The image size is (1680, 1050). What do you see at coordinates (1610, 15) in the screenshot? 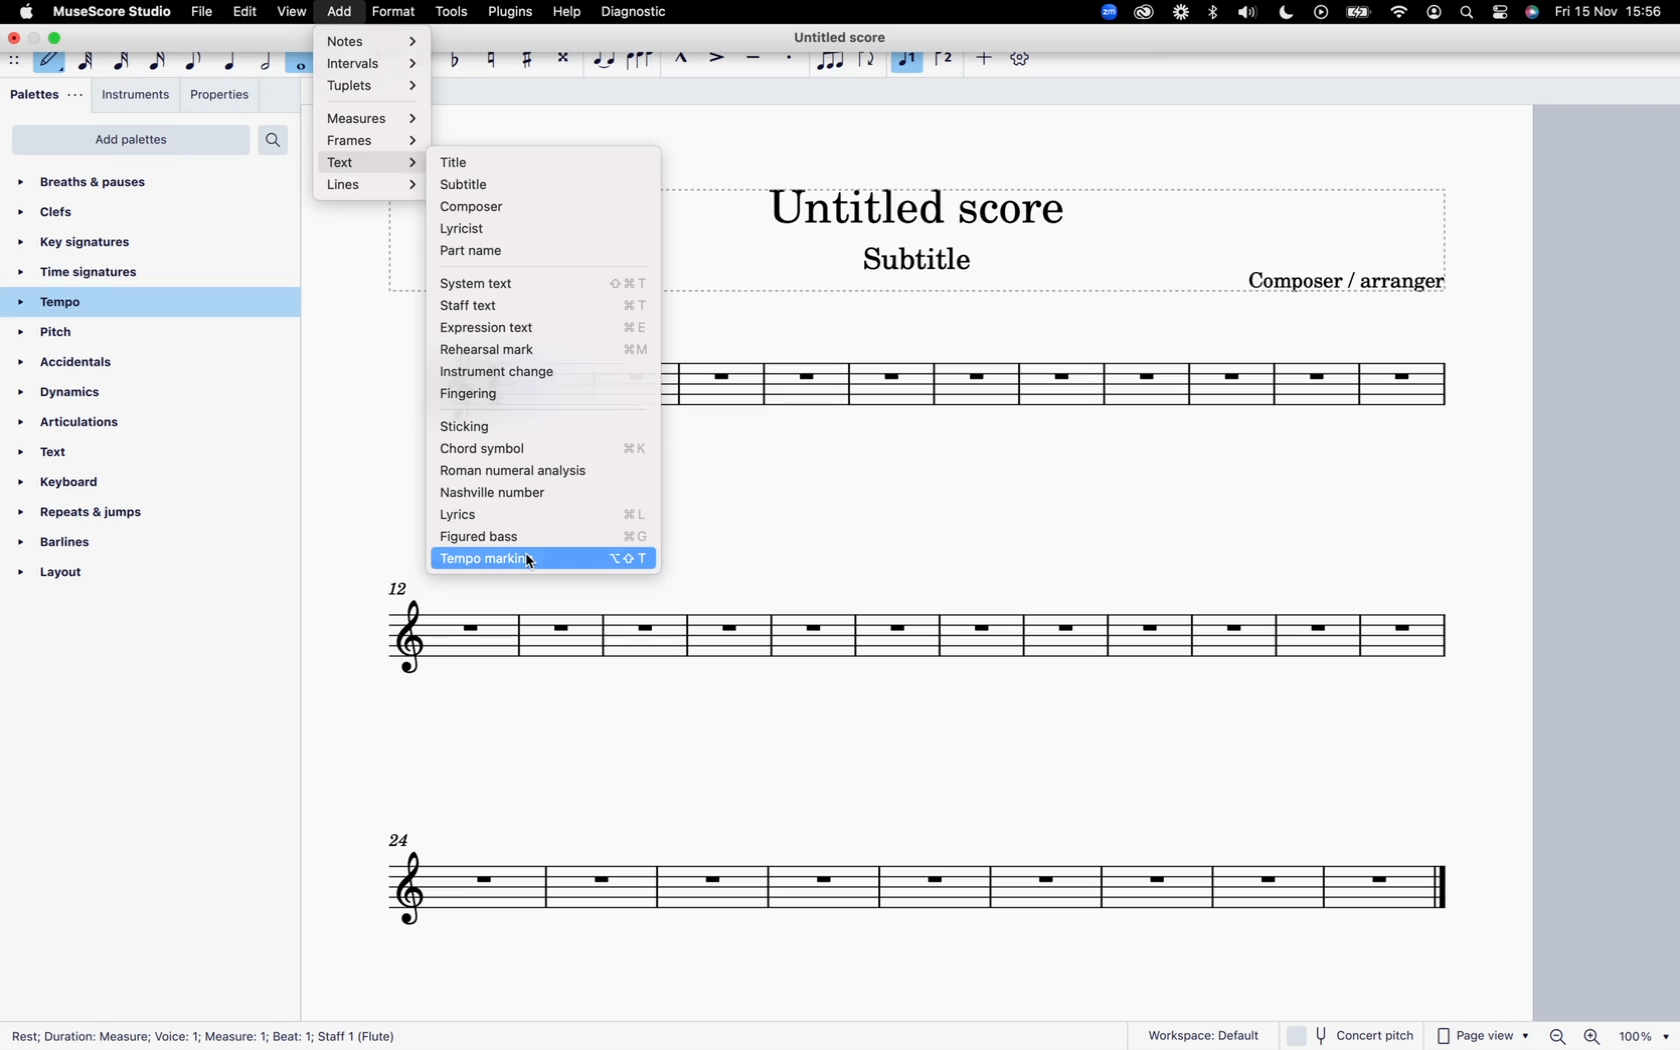
I see `date` at bounding box center [1610, 15].